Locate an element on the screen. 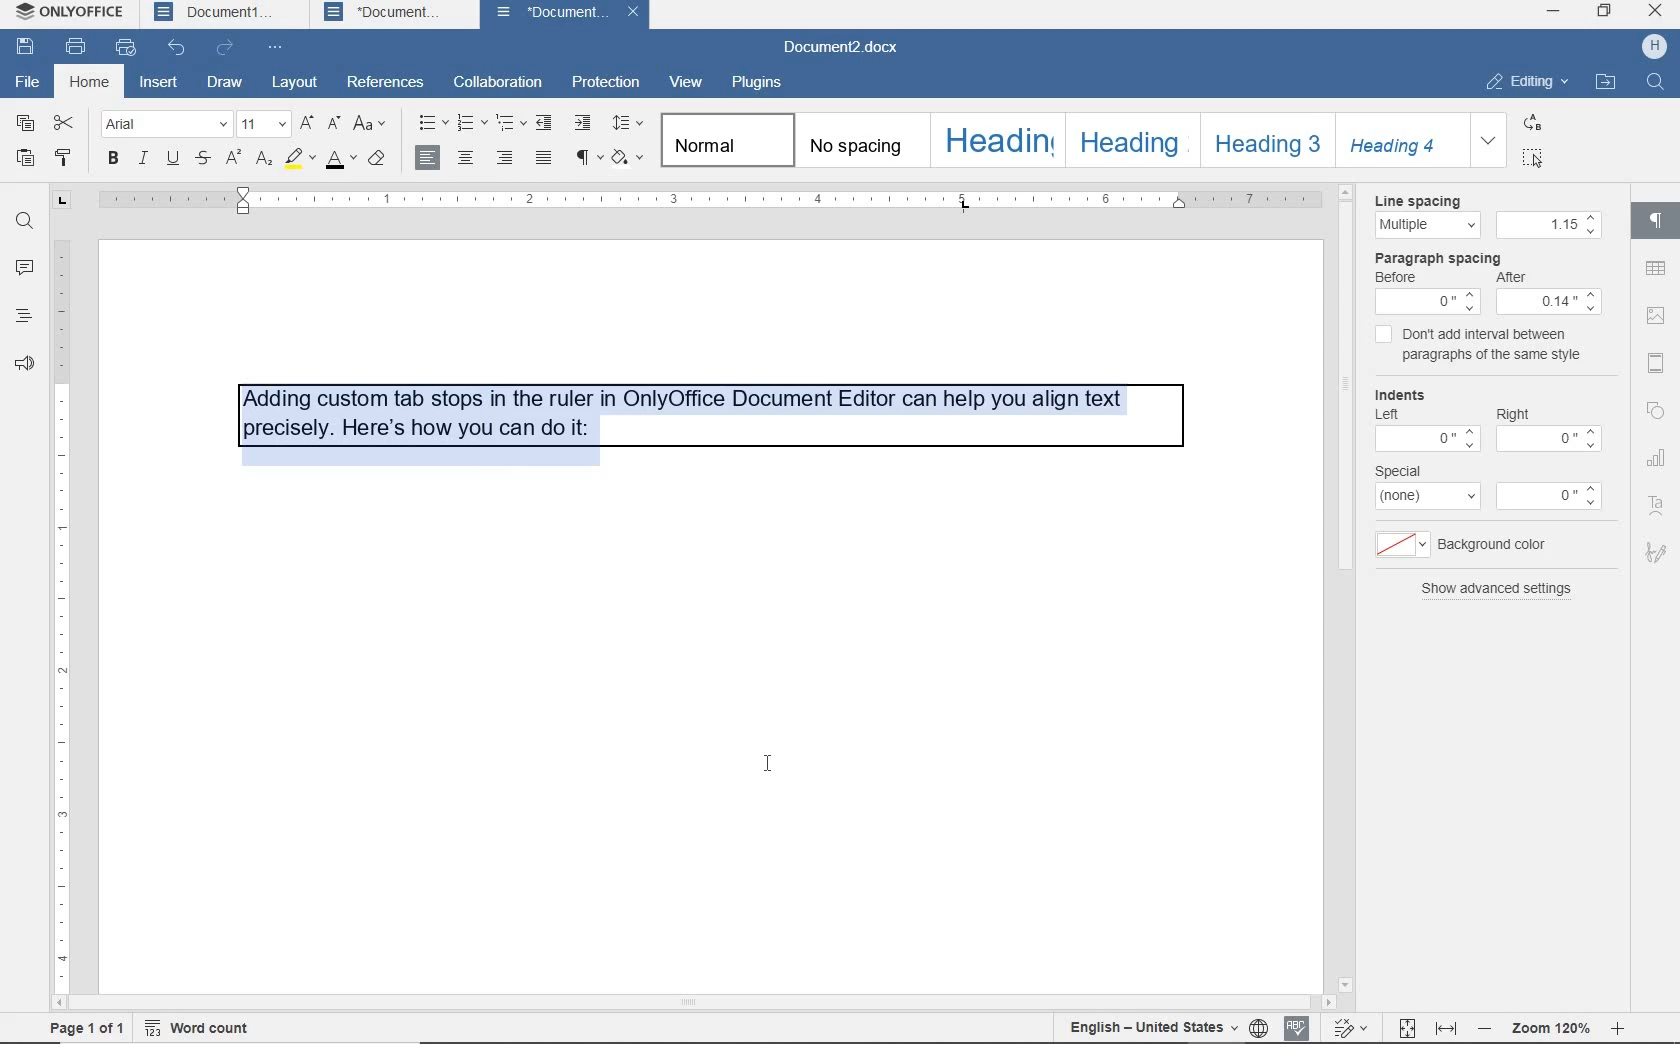   is located at coordinates (1550, 302).